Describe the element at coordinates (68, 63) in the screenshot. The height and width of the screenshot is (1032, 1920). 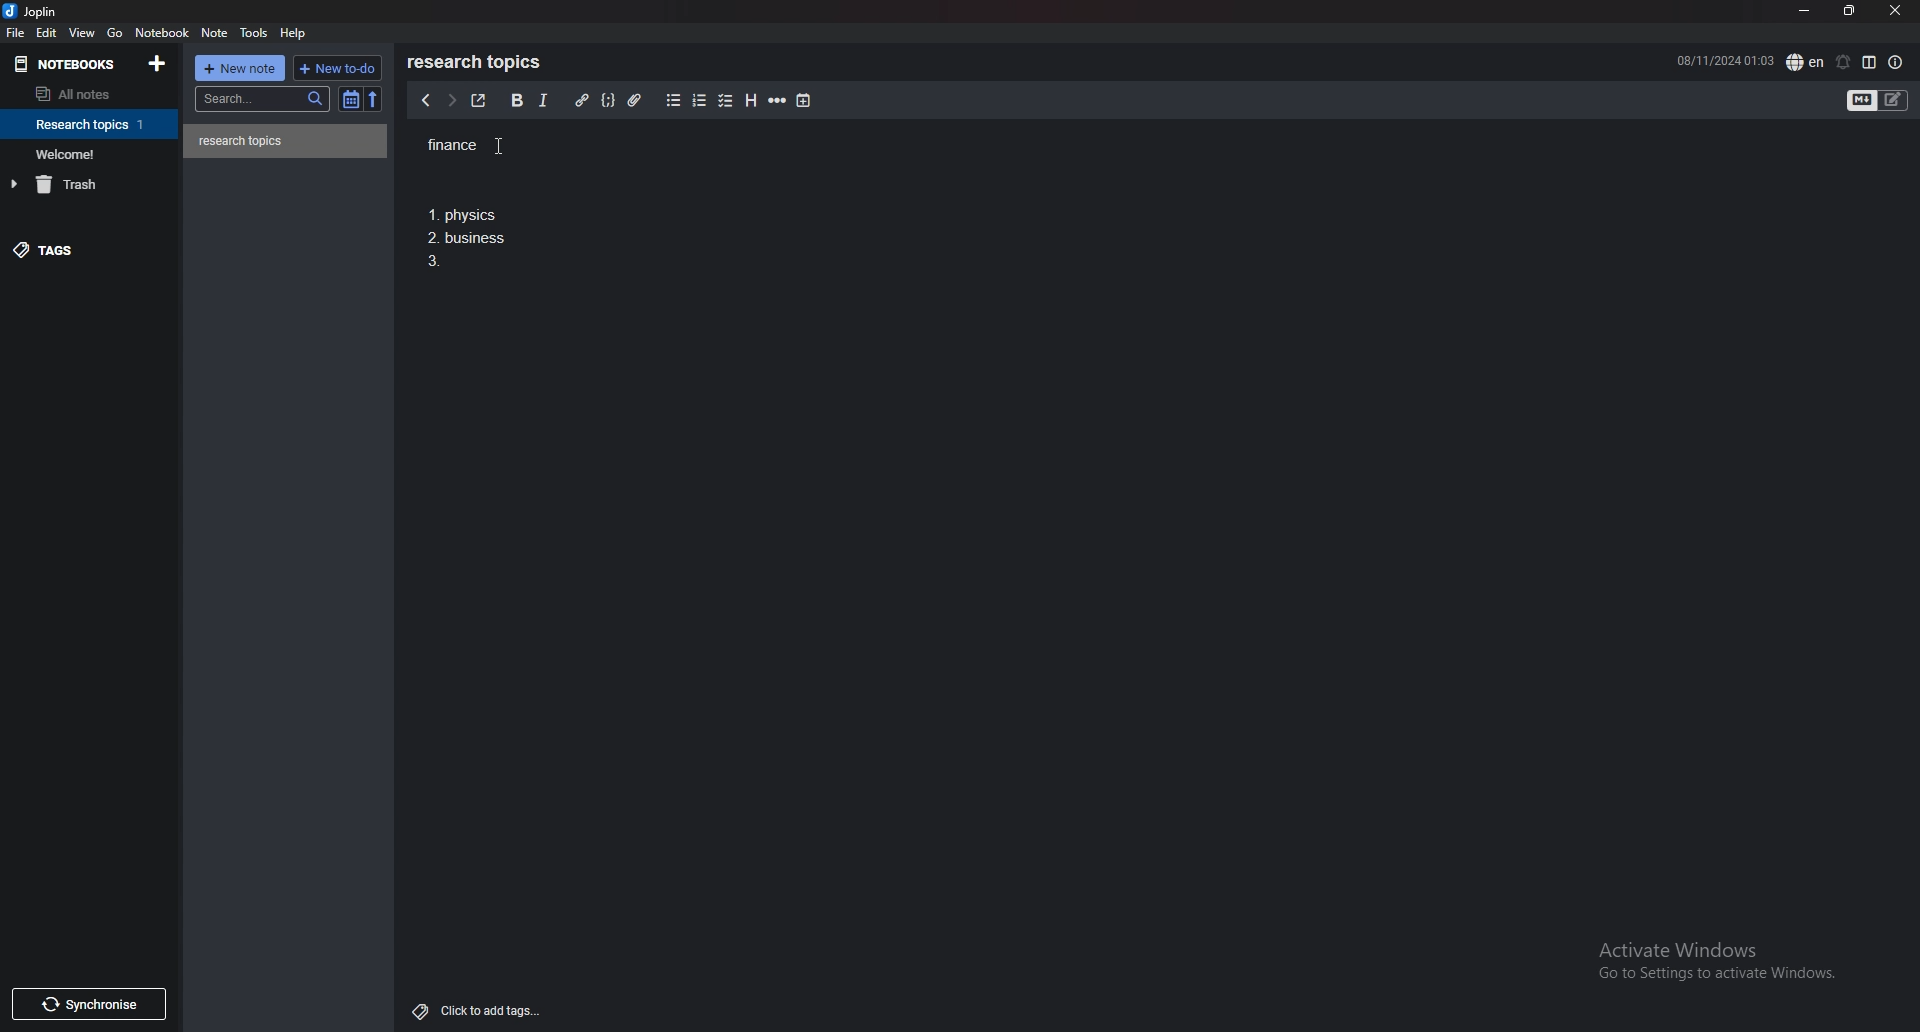
I see `notebooks` at that location.